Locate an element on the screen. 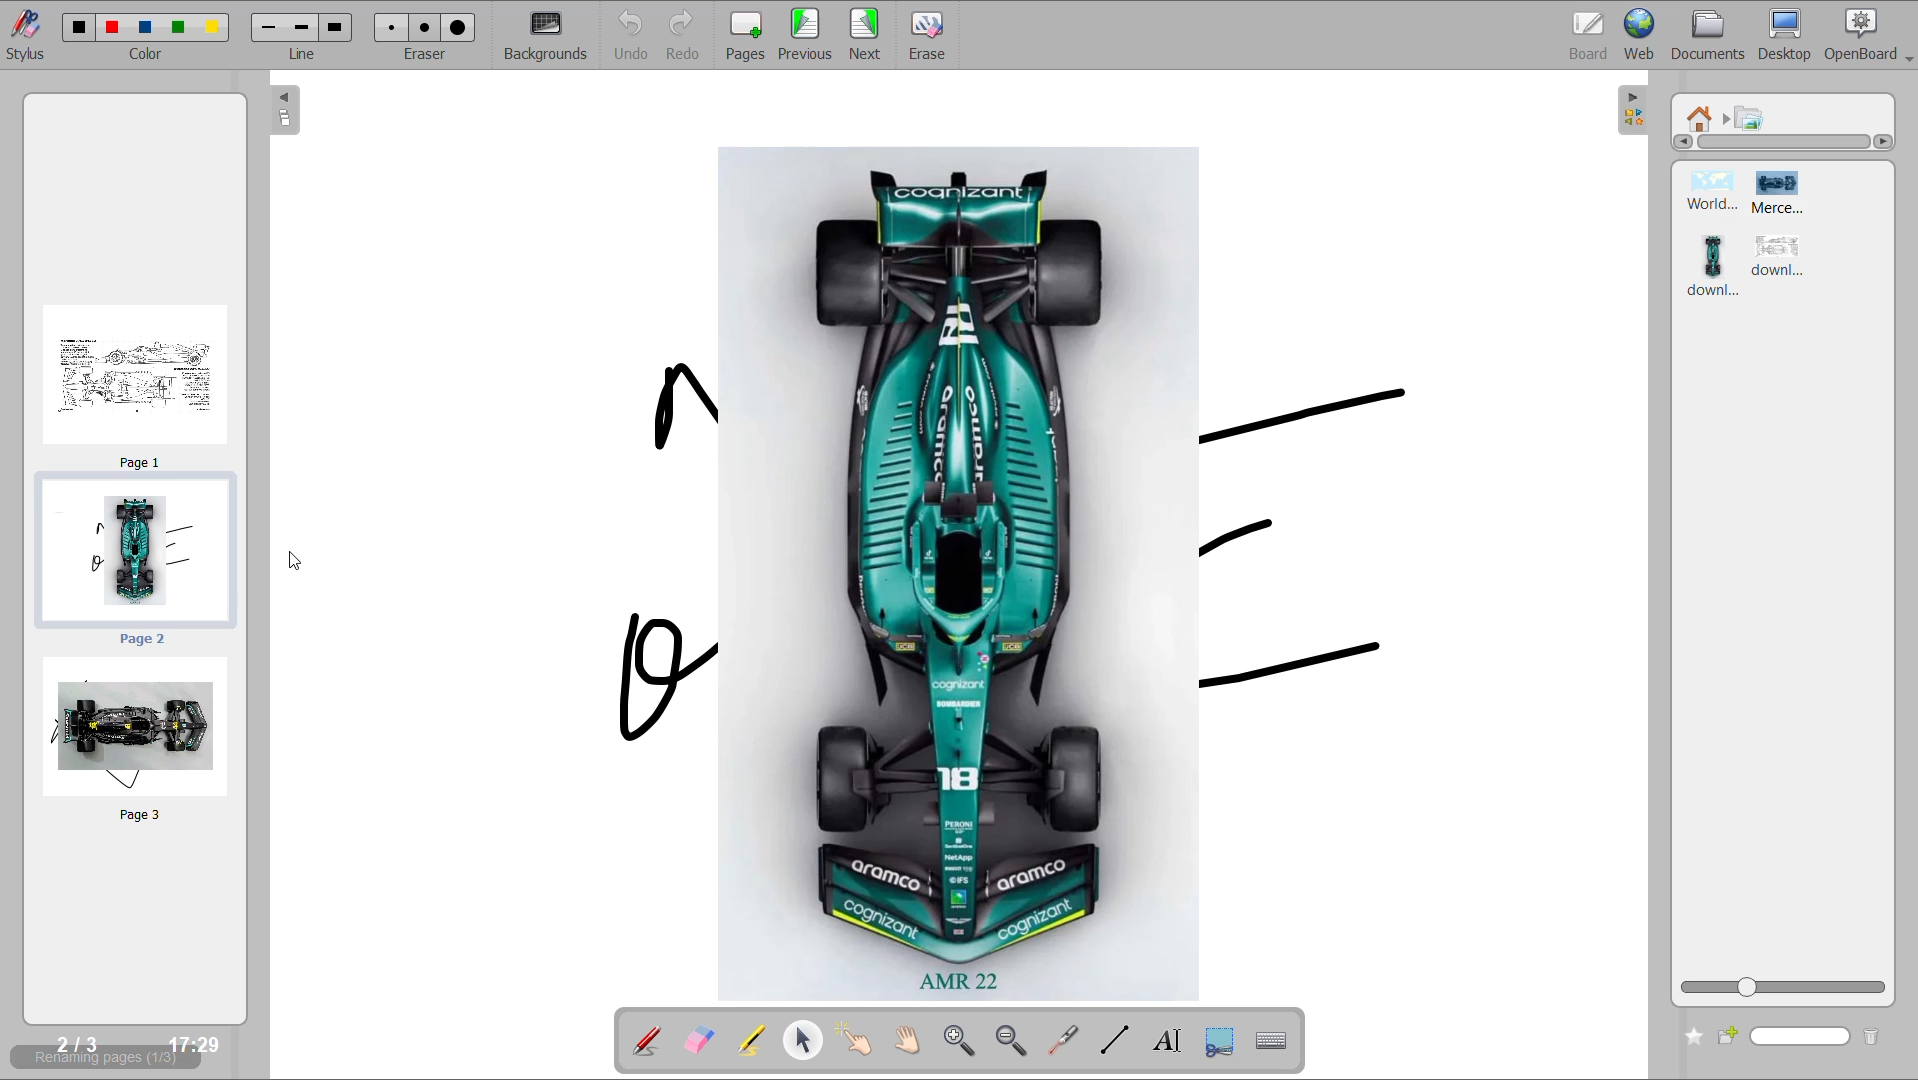  image 1 is located at coordinates (1708, 193).